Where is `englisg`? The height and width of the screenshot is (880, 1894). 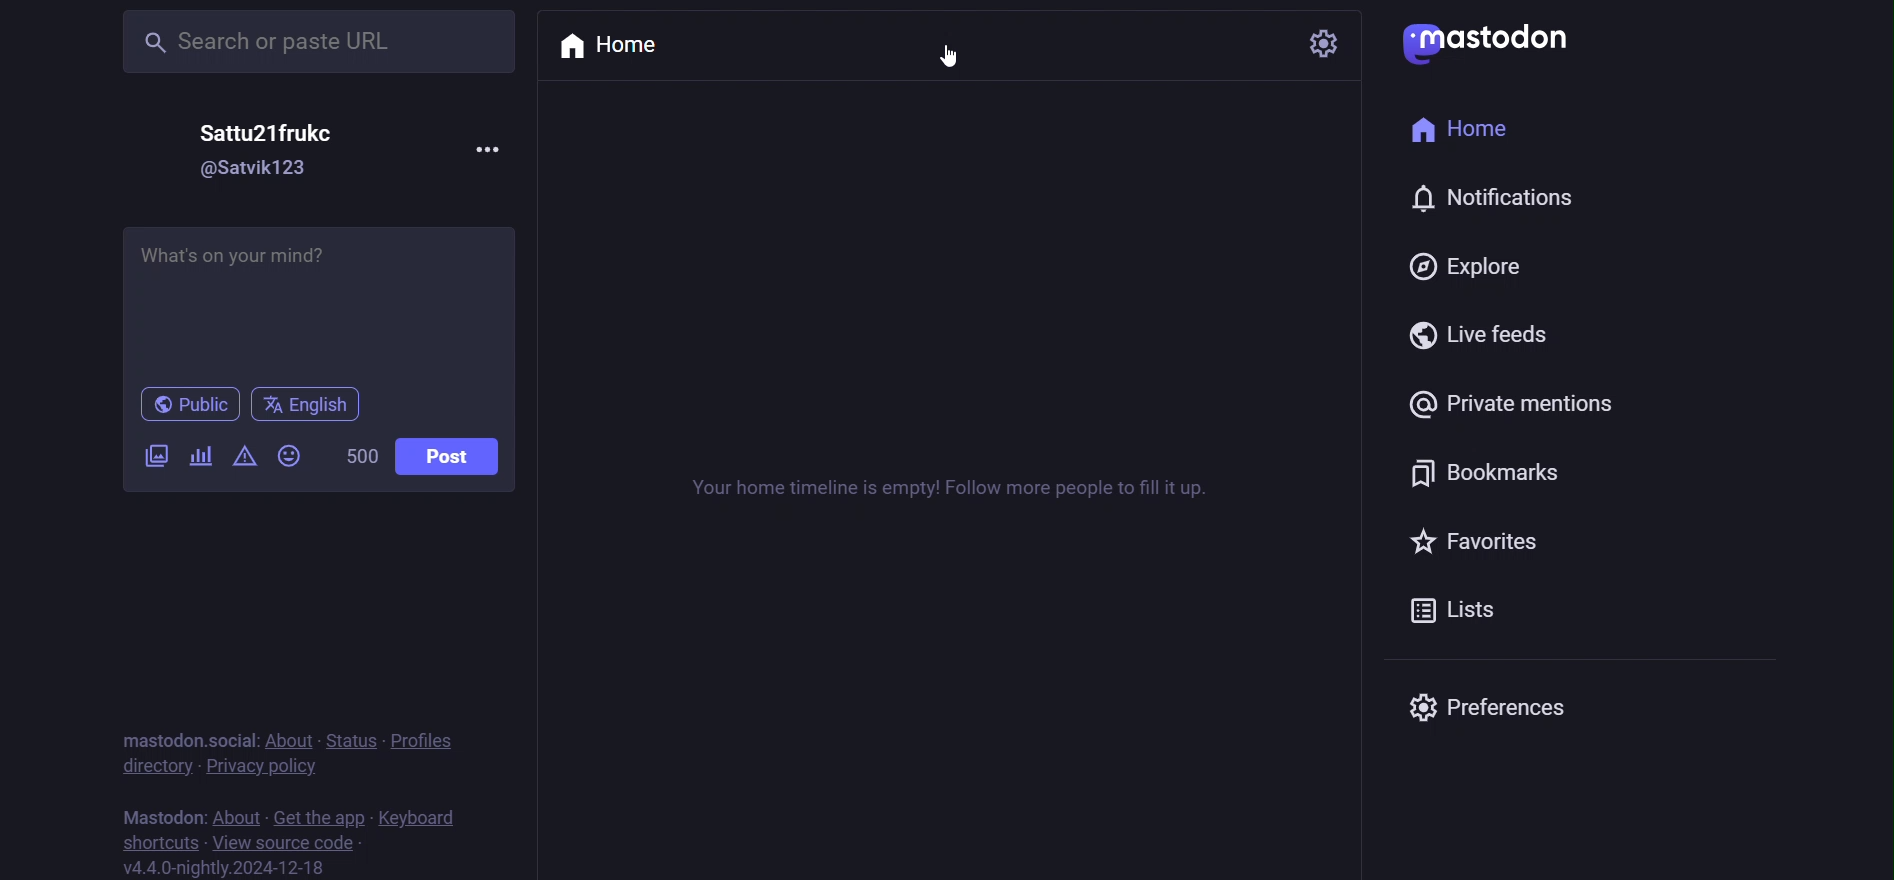 englisg is located at coordinates (311, 405).